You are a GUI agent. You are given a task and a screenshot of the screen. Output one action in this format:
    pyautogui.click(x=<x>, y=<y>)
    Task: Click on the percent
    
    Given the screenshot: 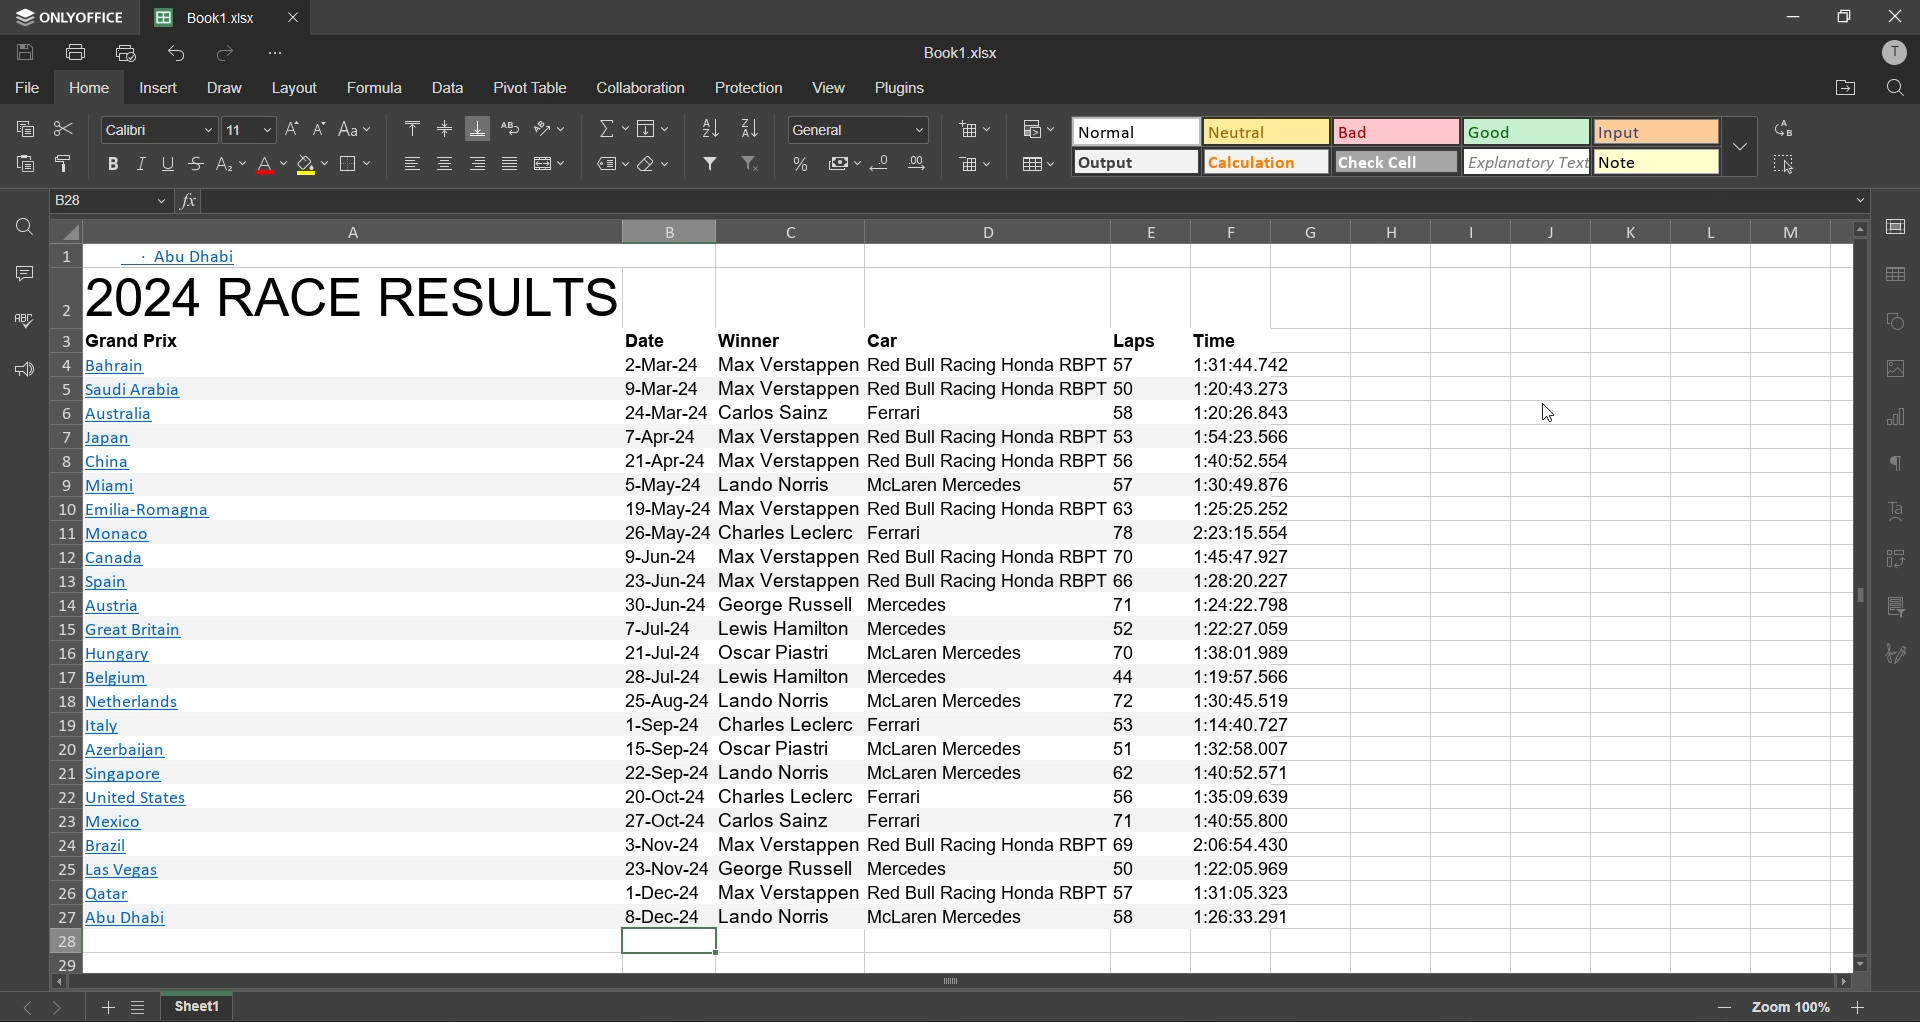 What is the action you would take?
    pyautogui.click(x=803, y=162)
    